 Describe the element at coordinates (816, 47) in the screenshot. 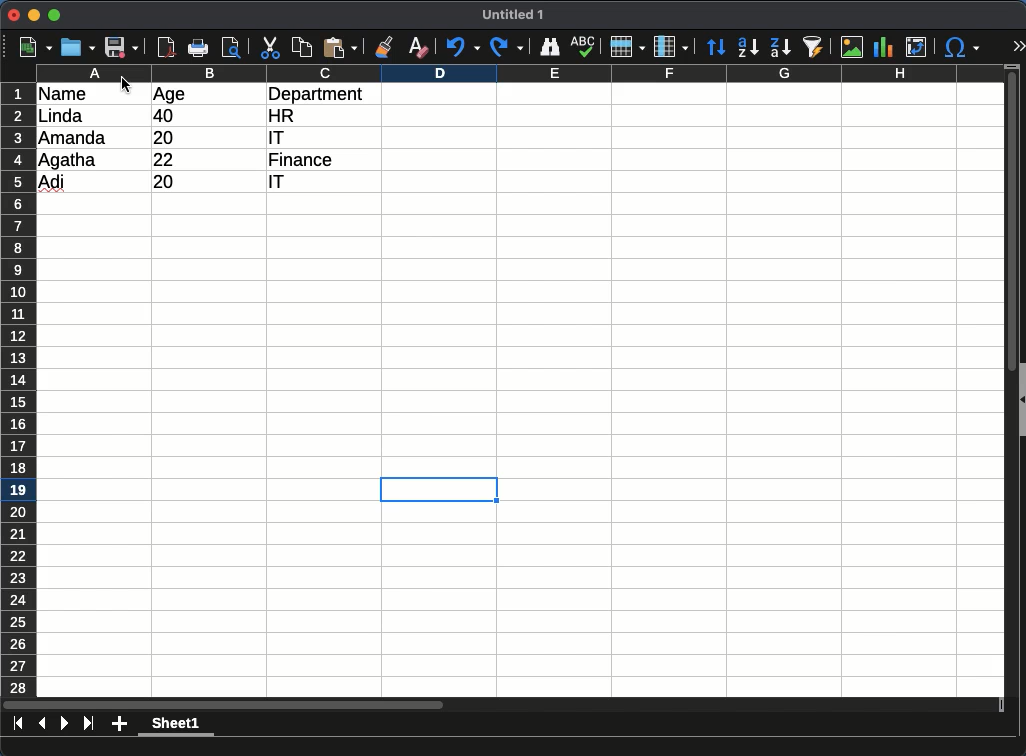

I see `sort` at that location.